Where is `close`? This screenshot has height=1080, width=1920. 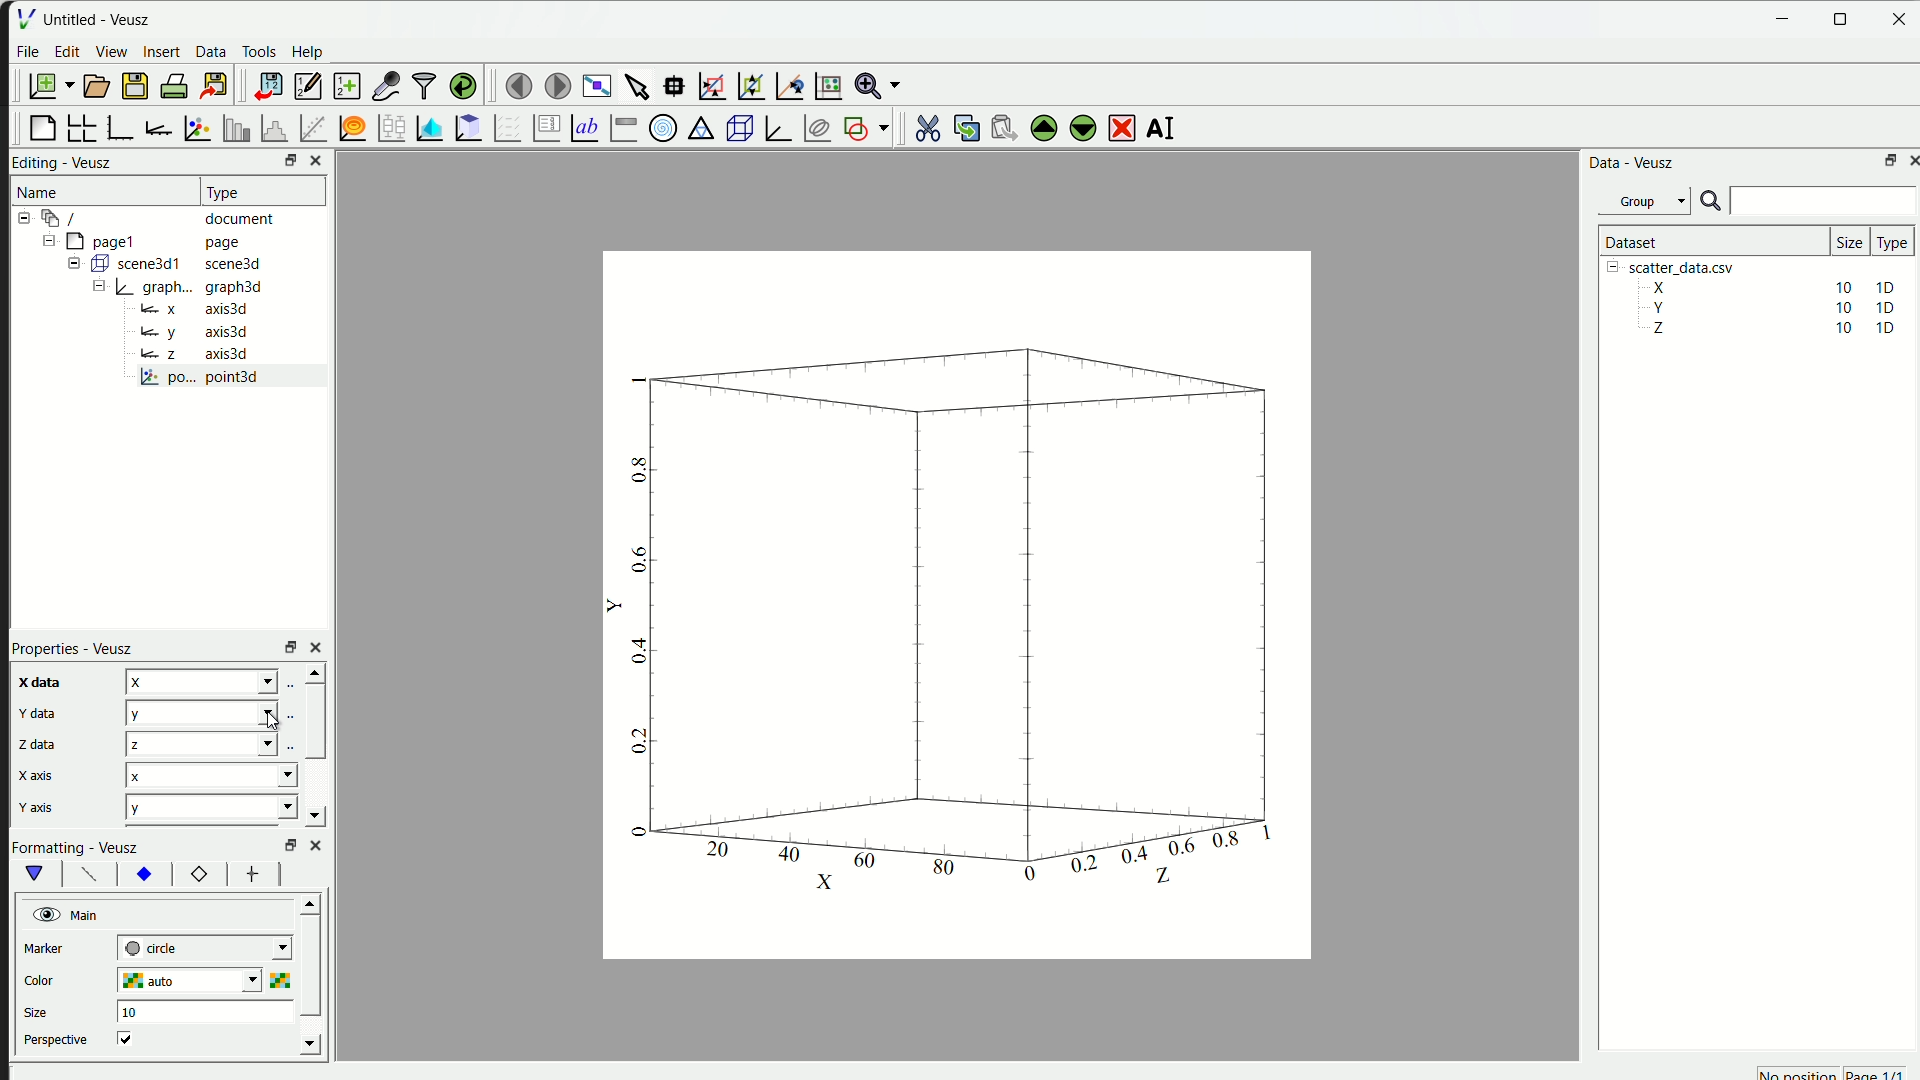
close is located at coordinates (317, 844).